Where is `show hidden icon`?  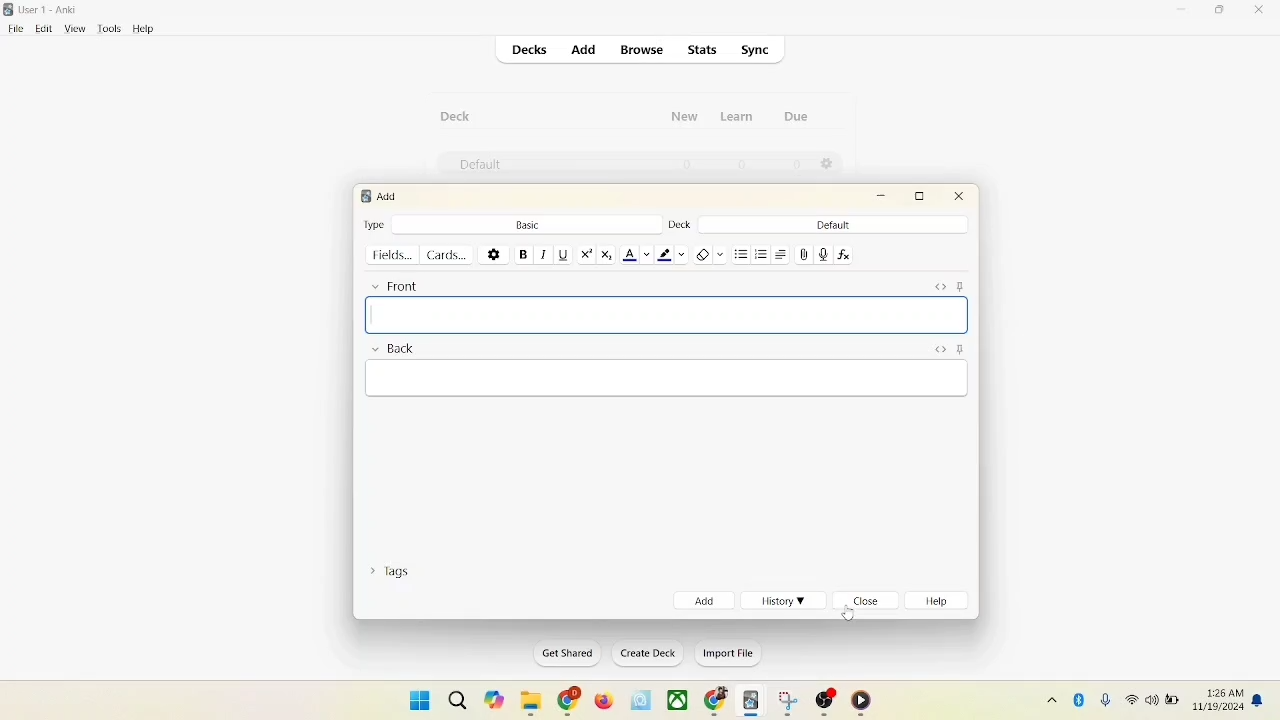 show hidden icon is located at coordinates (1048, 699).